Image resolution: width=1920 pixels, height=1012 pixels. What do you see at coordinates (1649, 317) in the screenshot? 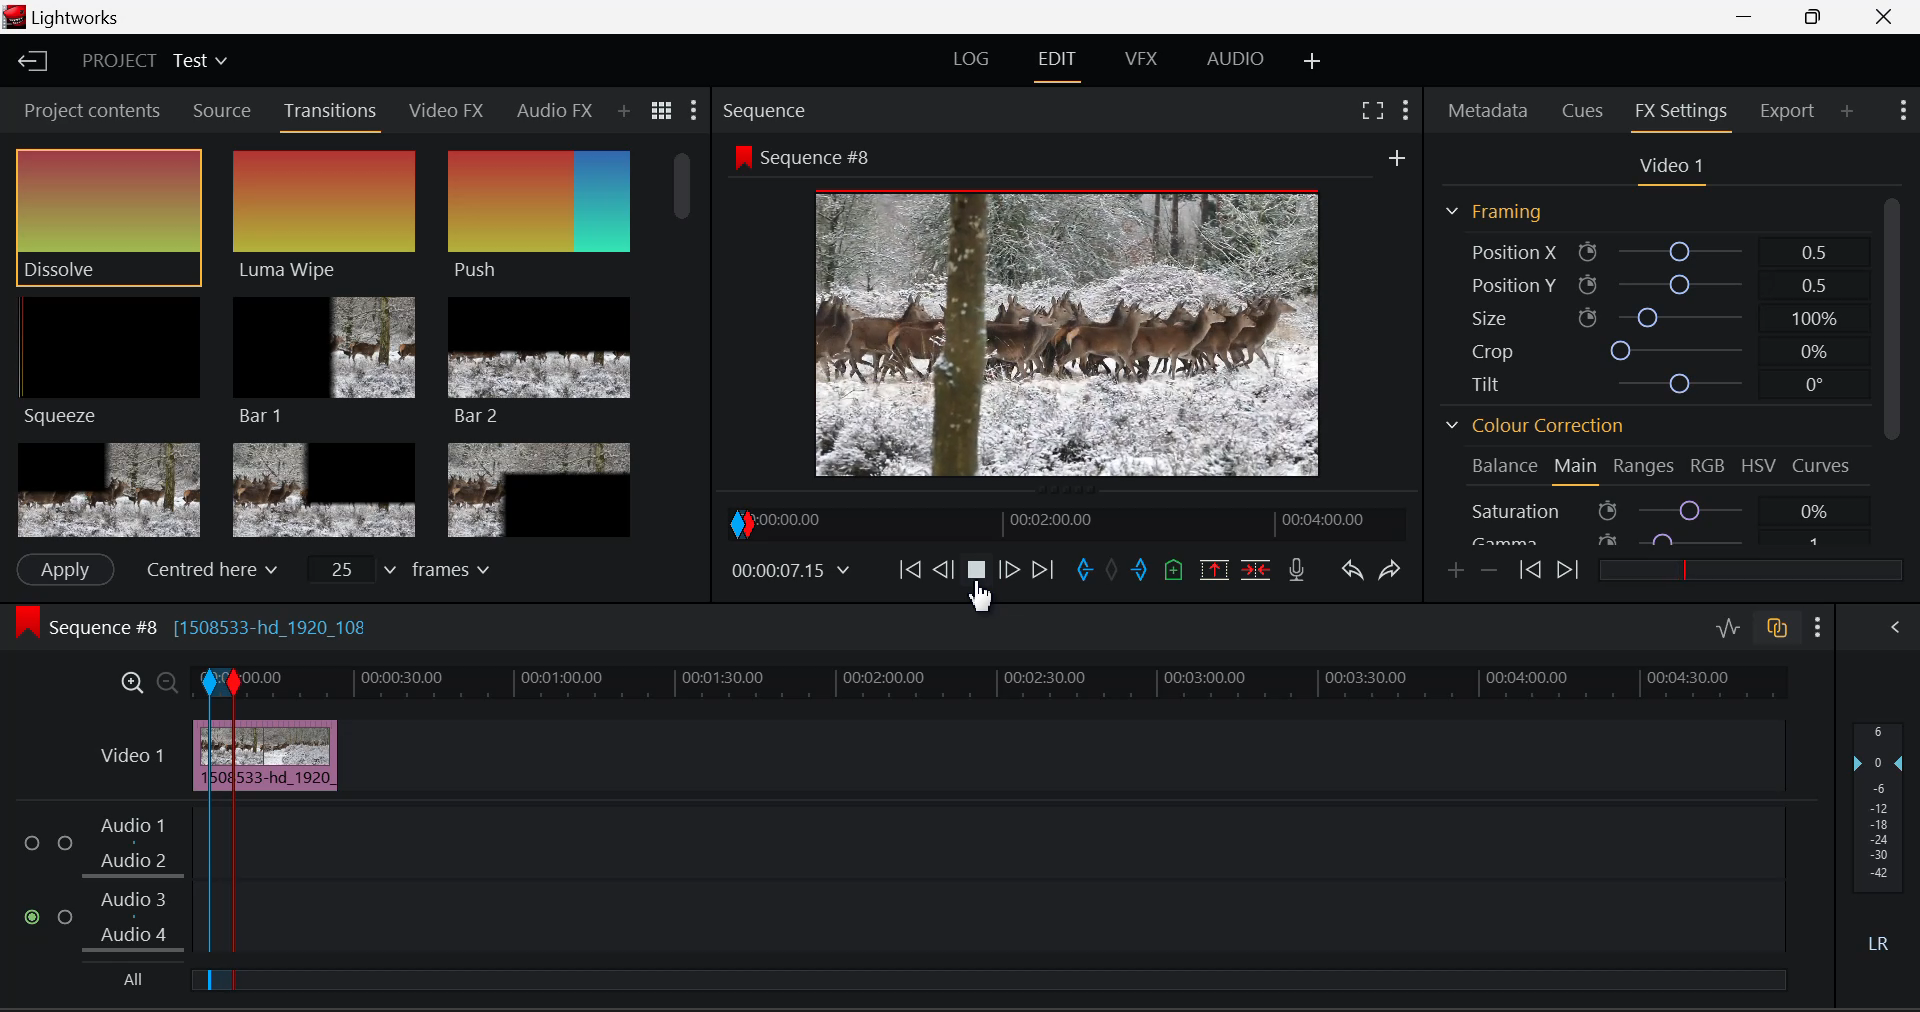
I see `Size` at bounding box center [1649, 317].